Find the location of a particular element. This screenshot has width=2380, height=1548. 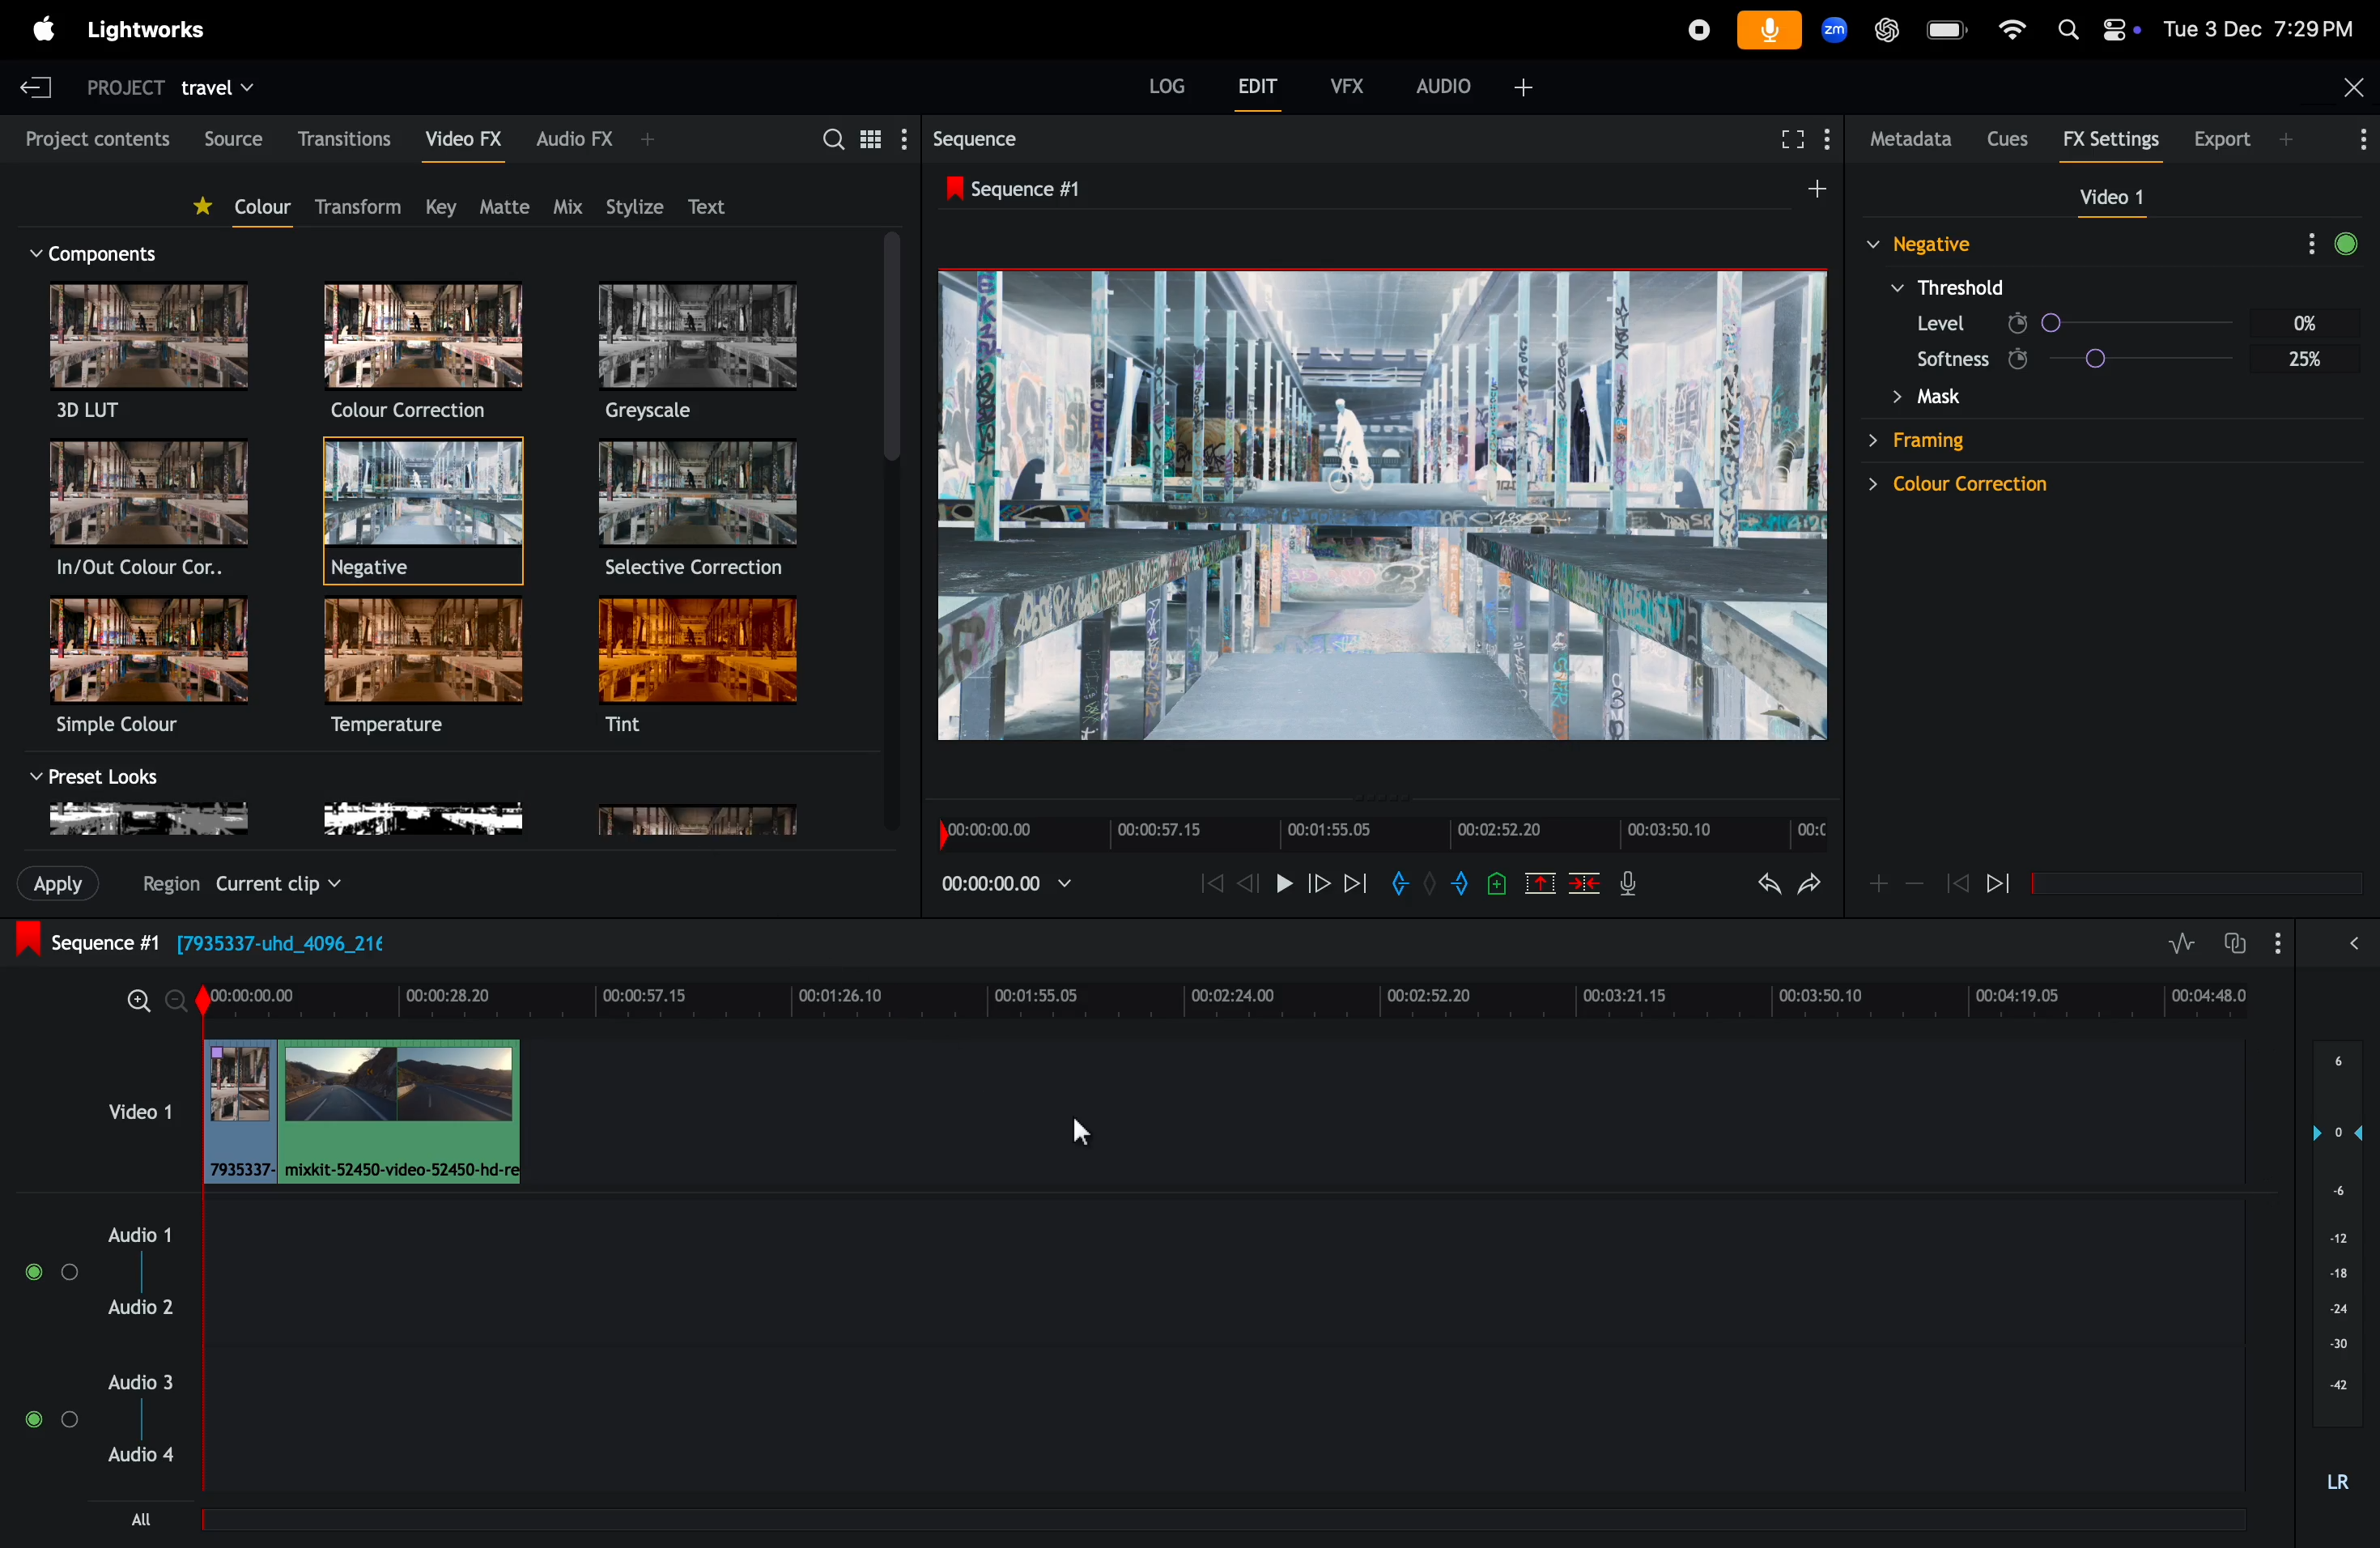

add cue at the current position is located at coordinates (1494, 883).